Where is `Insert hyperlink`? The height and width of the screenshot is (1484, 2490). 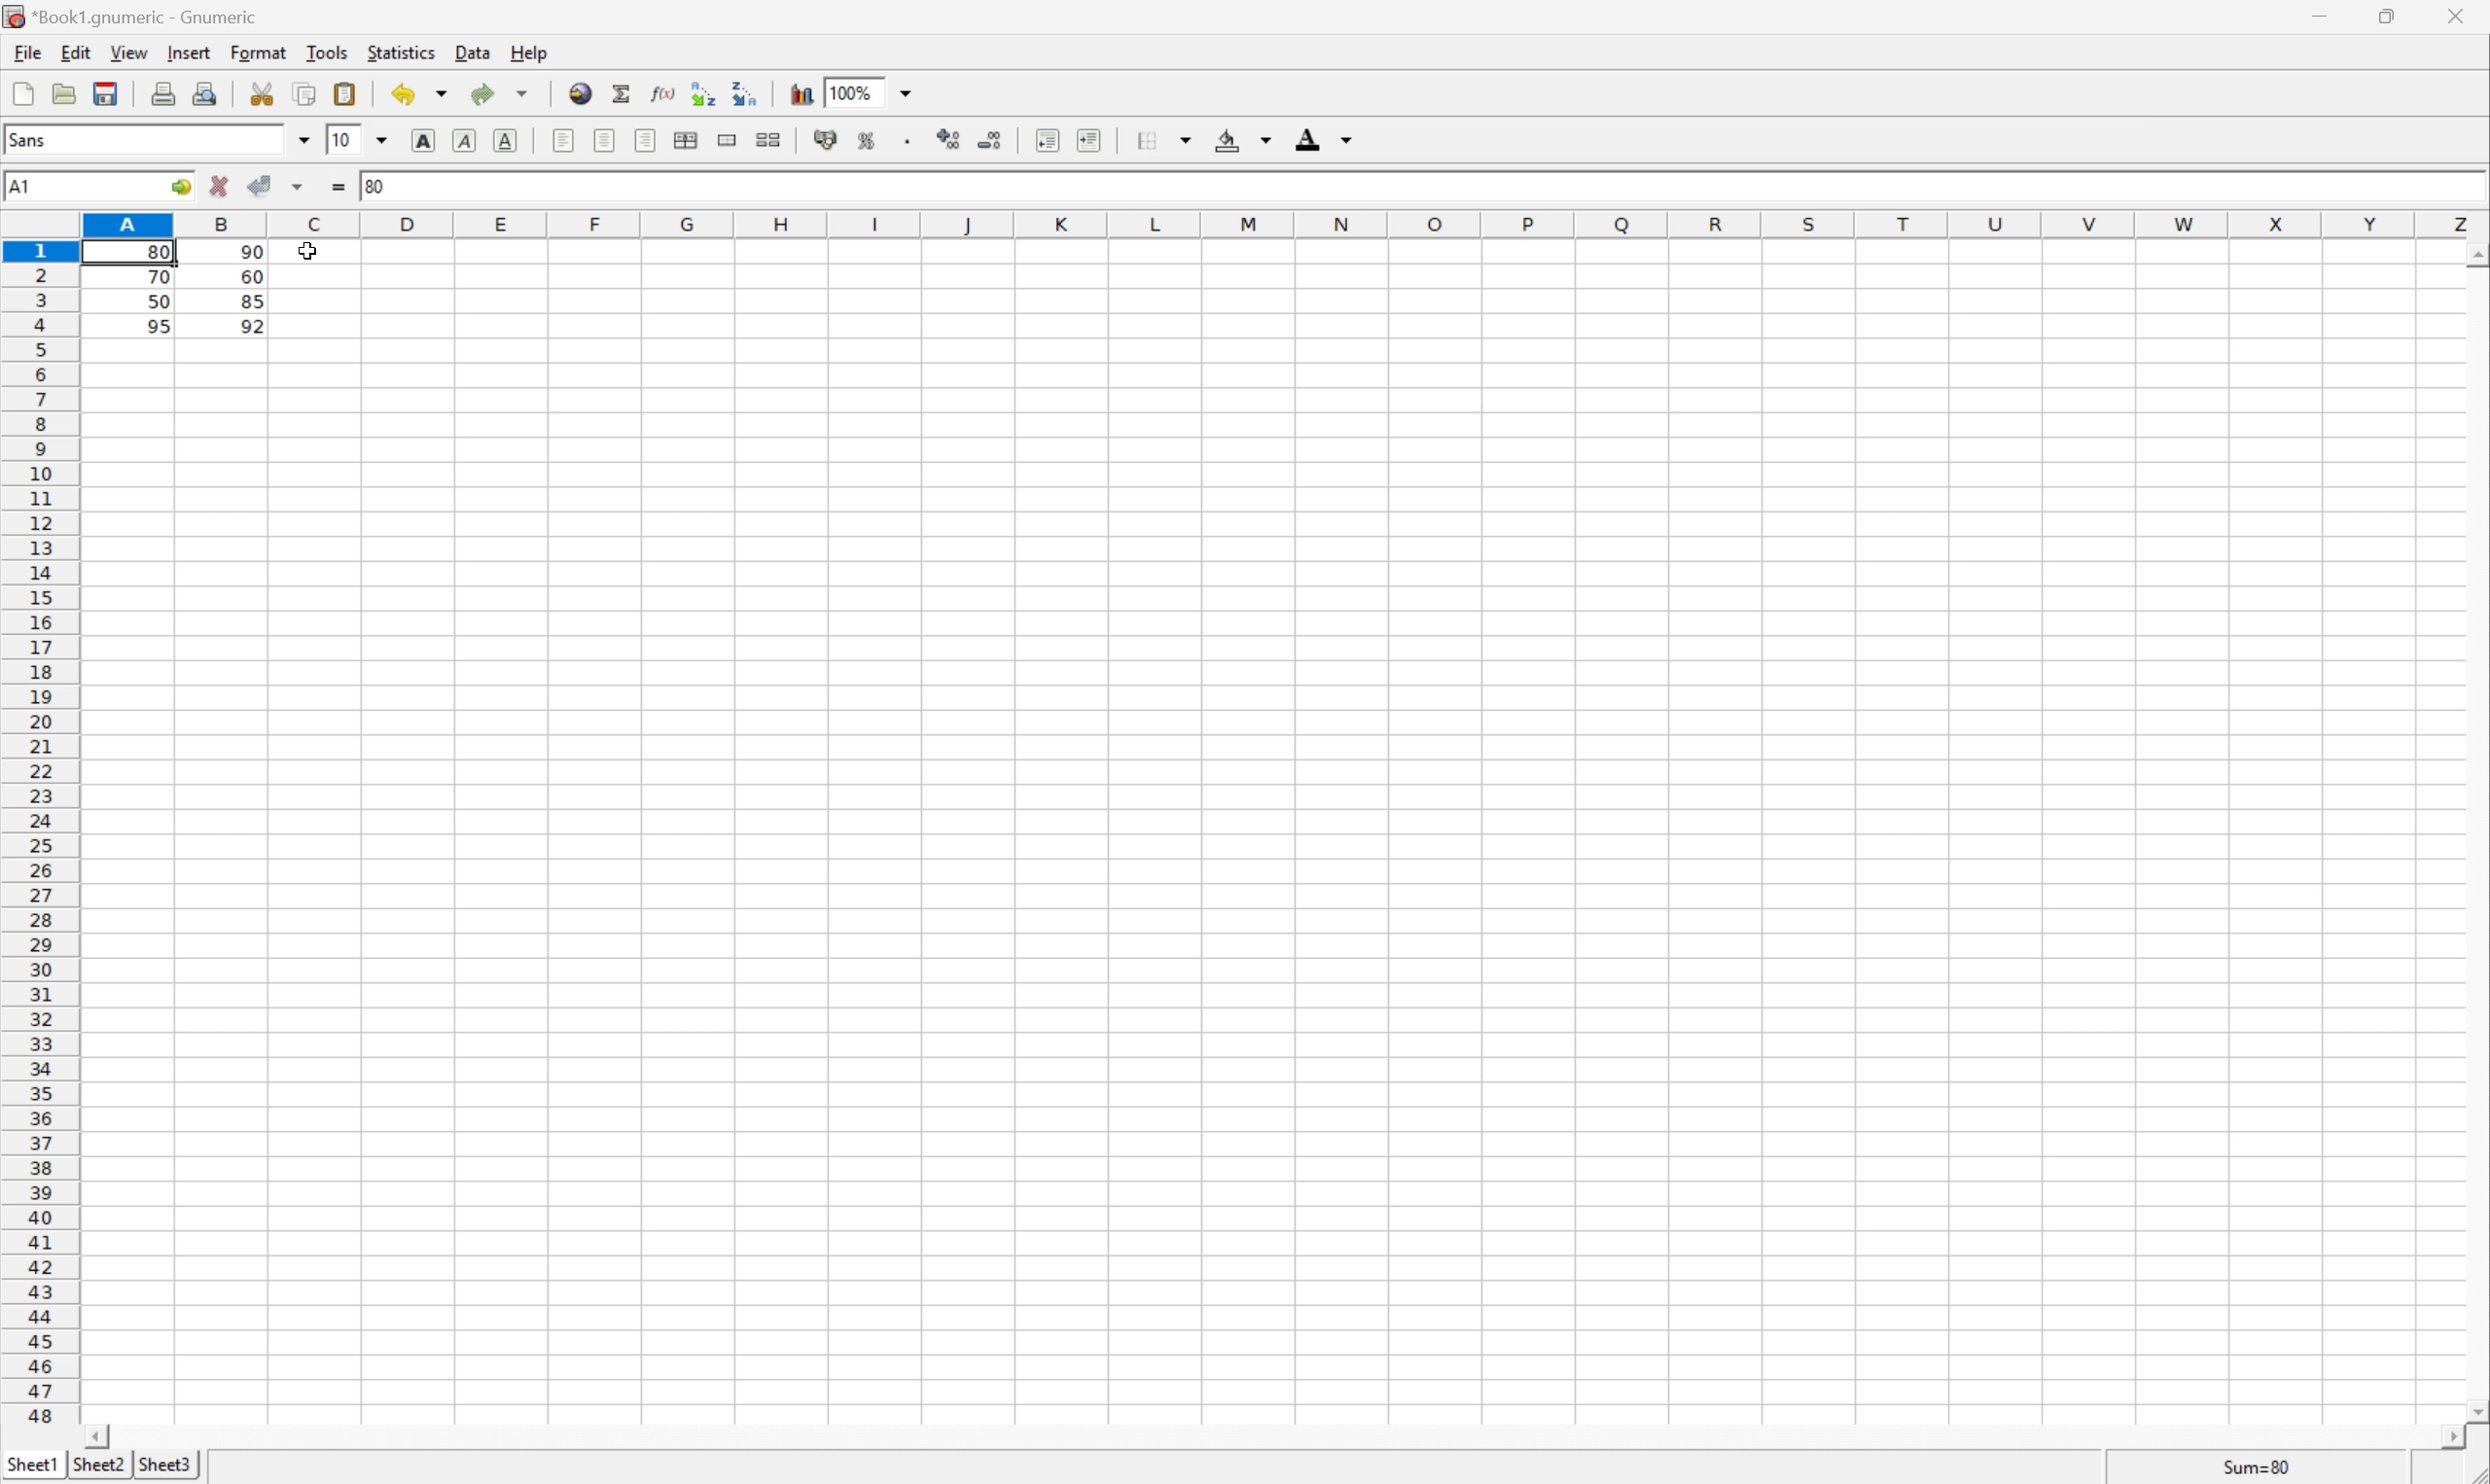 Insert hyperlink is located at coordinates (581, 90).